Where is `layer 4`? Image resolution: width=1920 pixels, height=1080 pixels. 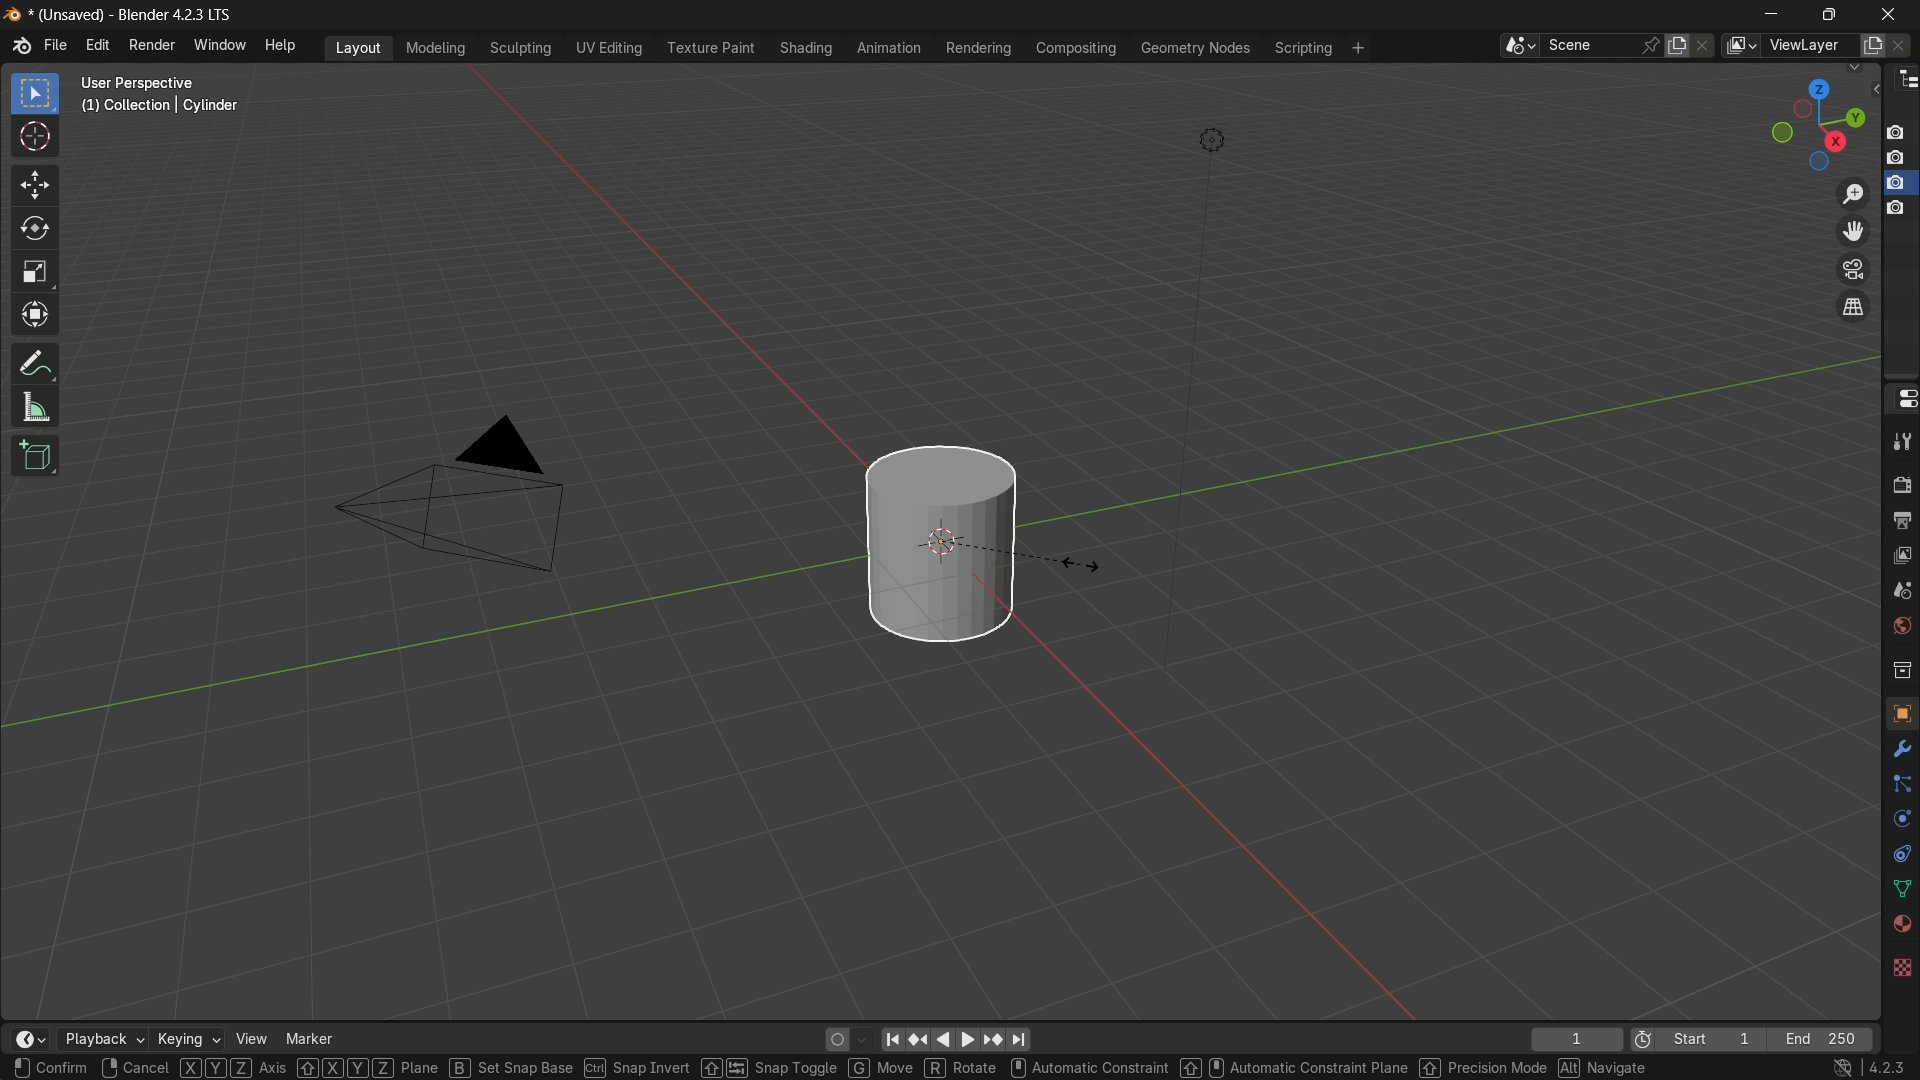
layer 4 is located at coordinates (1898, 207).